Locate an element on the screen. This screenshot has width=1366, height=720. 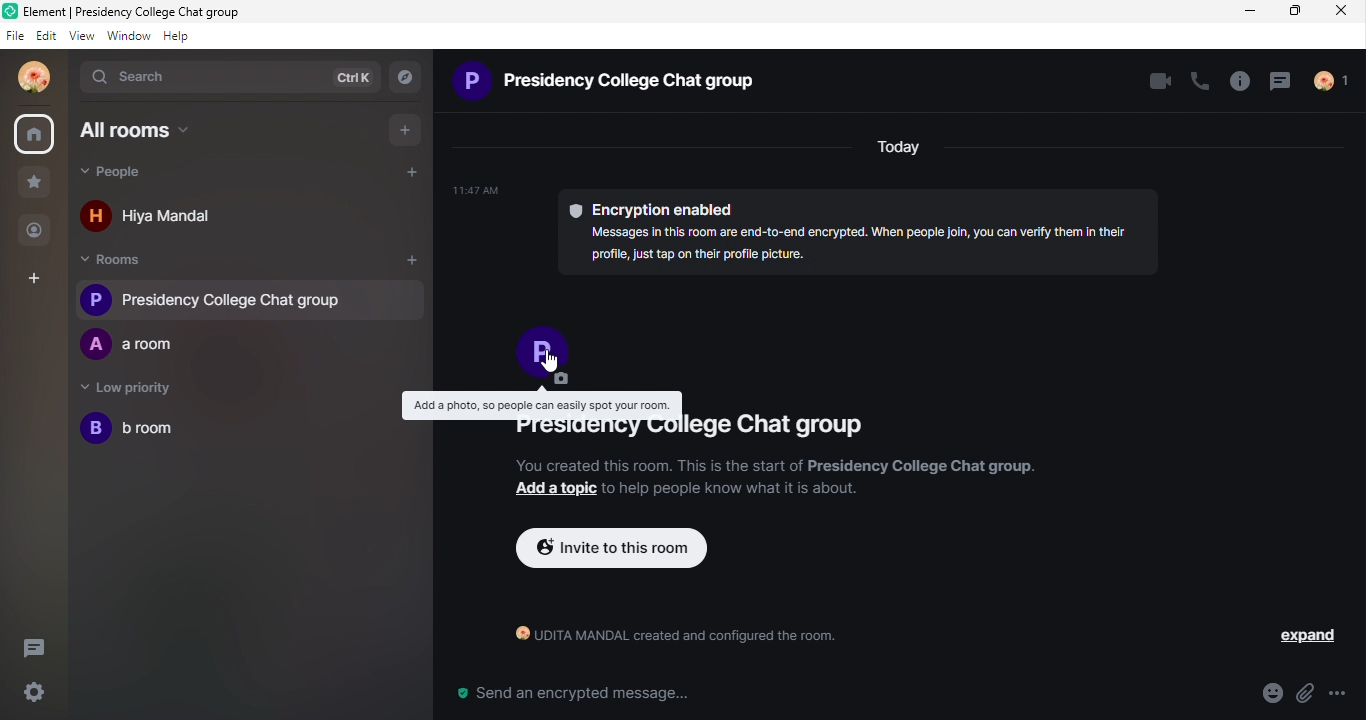
option is located at coordinates (1345, 692).